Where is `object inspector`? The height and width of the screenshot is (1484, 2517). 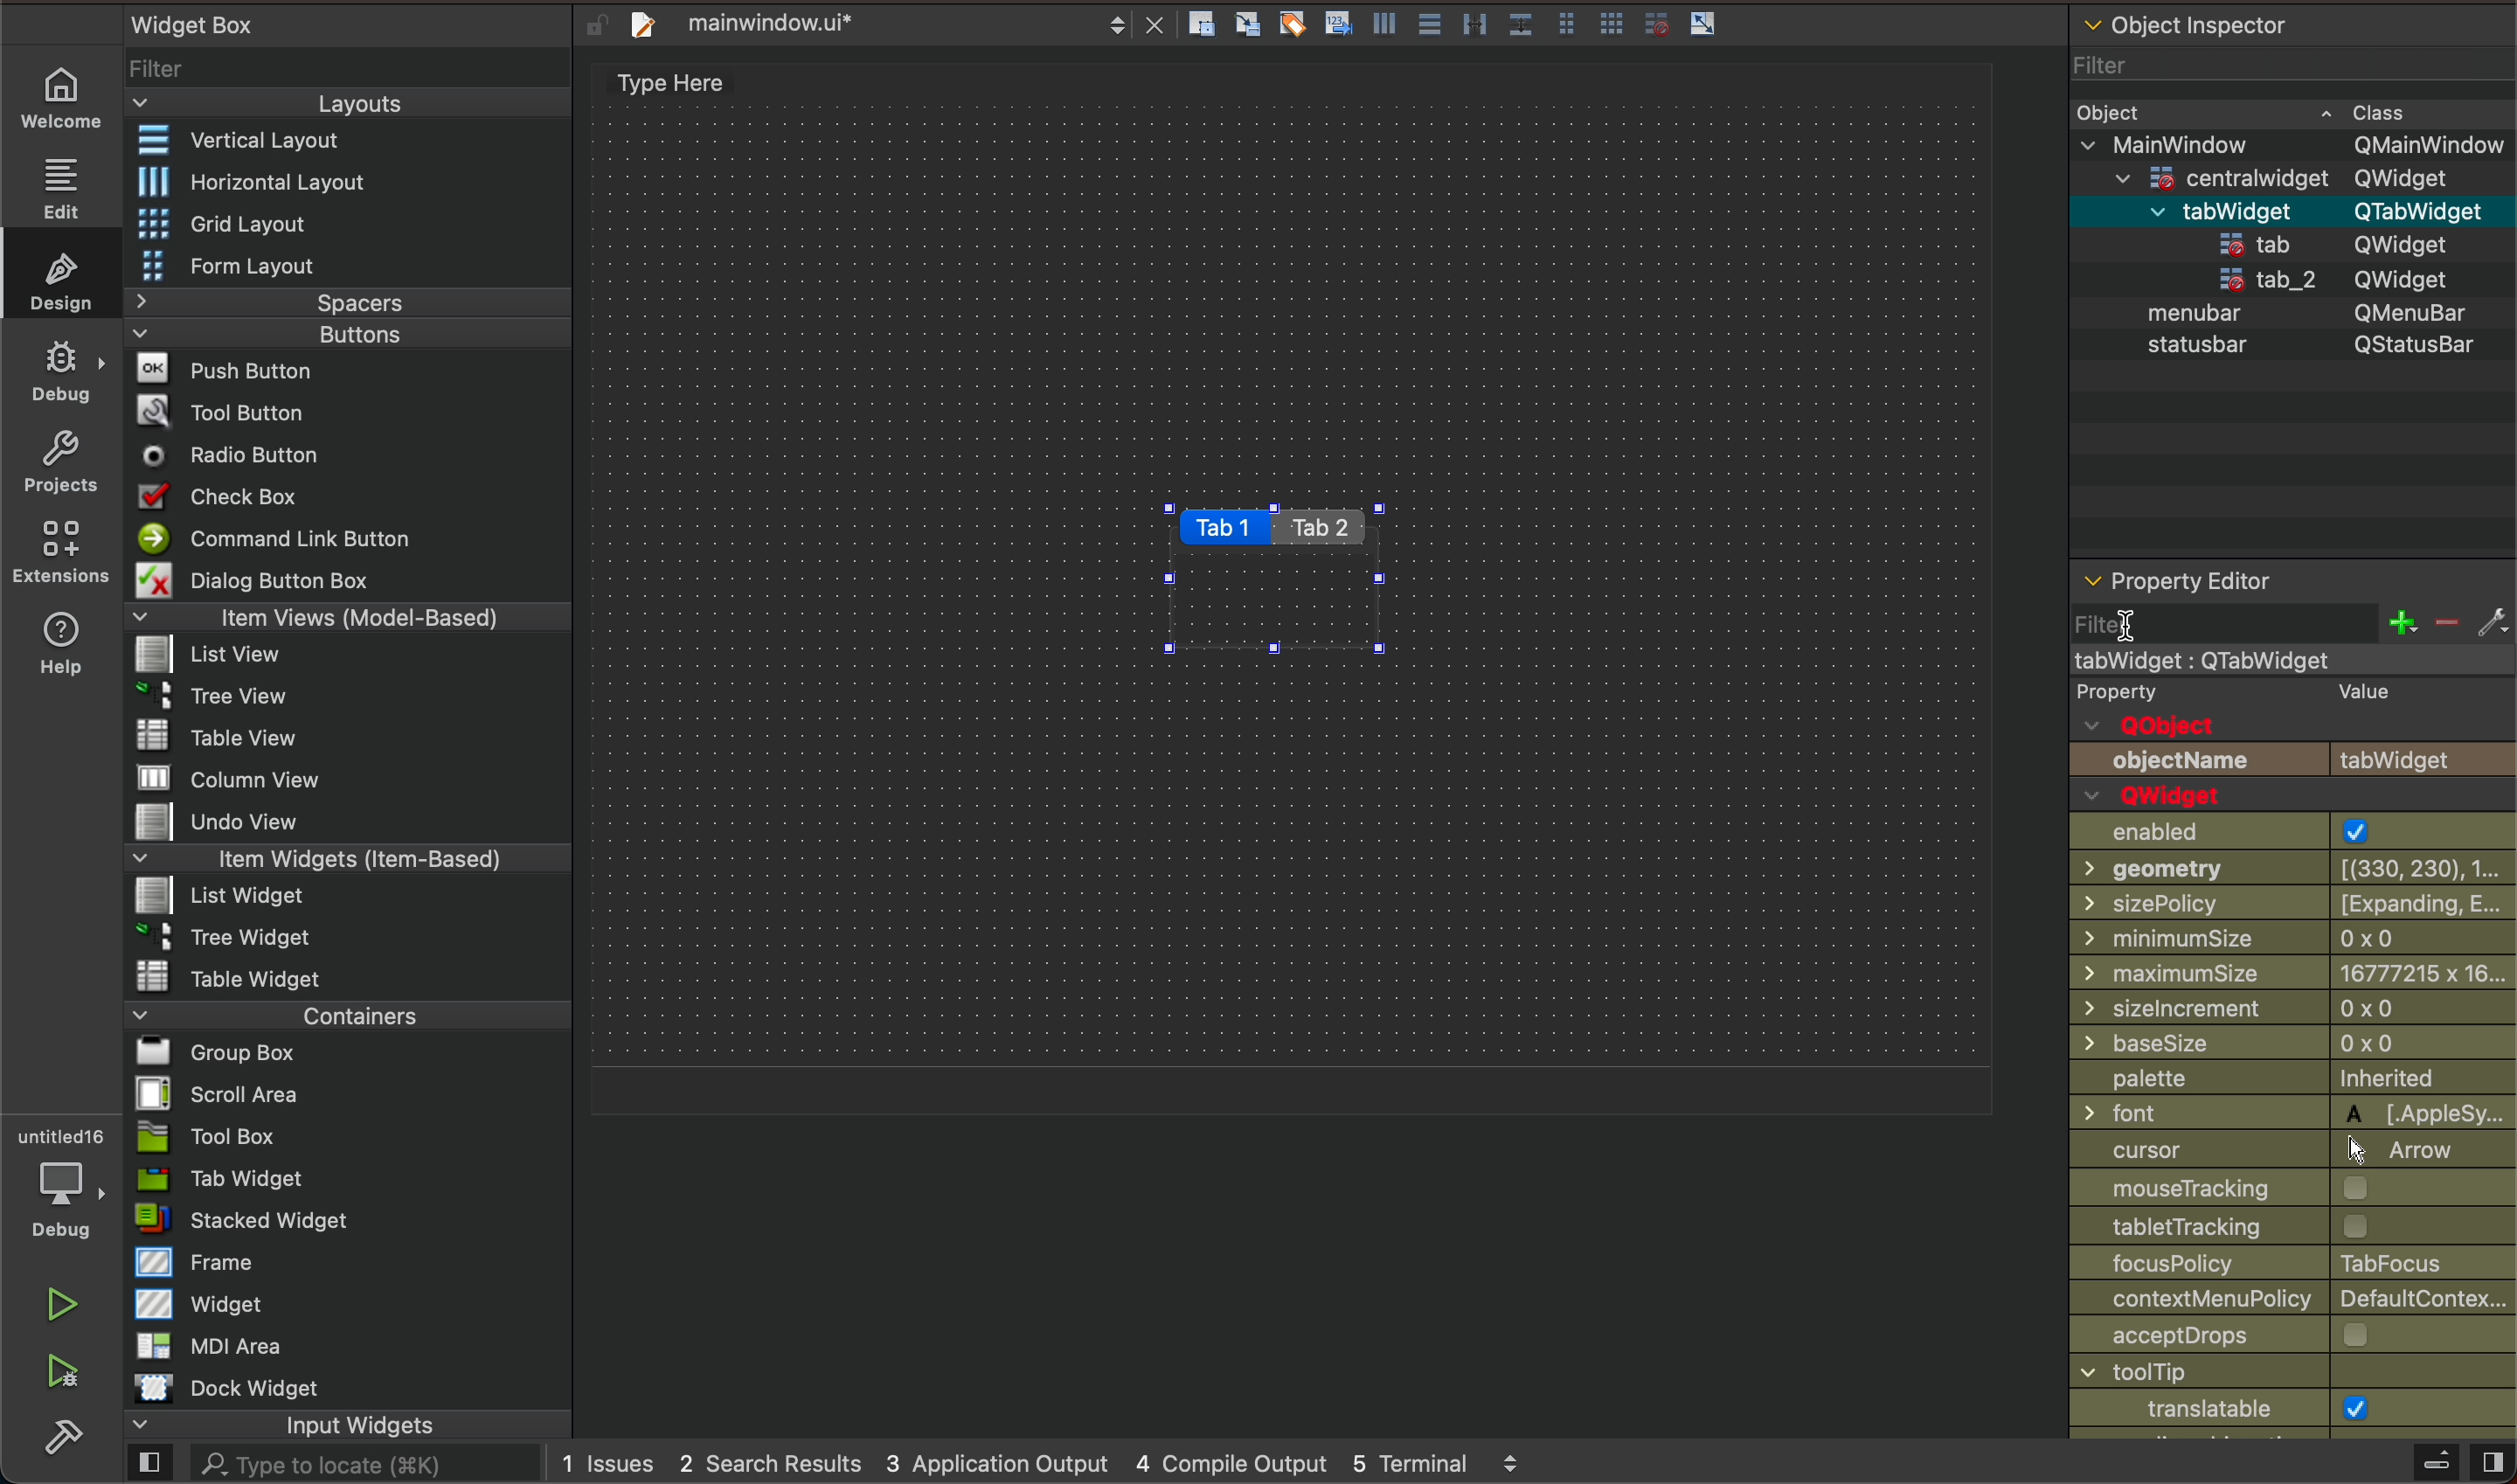
object inspector is located at coordinates (2293, 29).